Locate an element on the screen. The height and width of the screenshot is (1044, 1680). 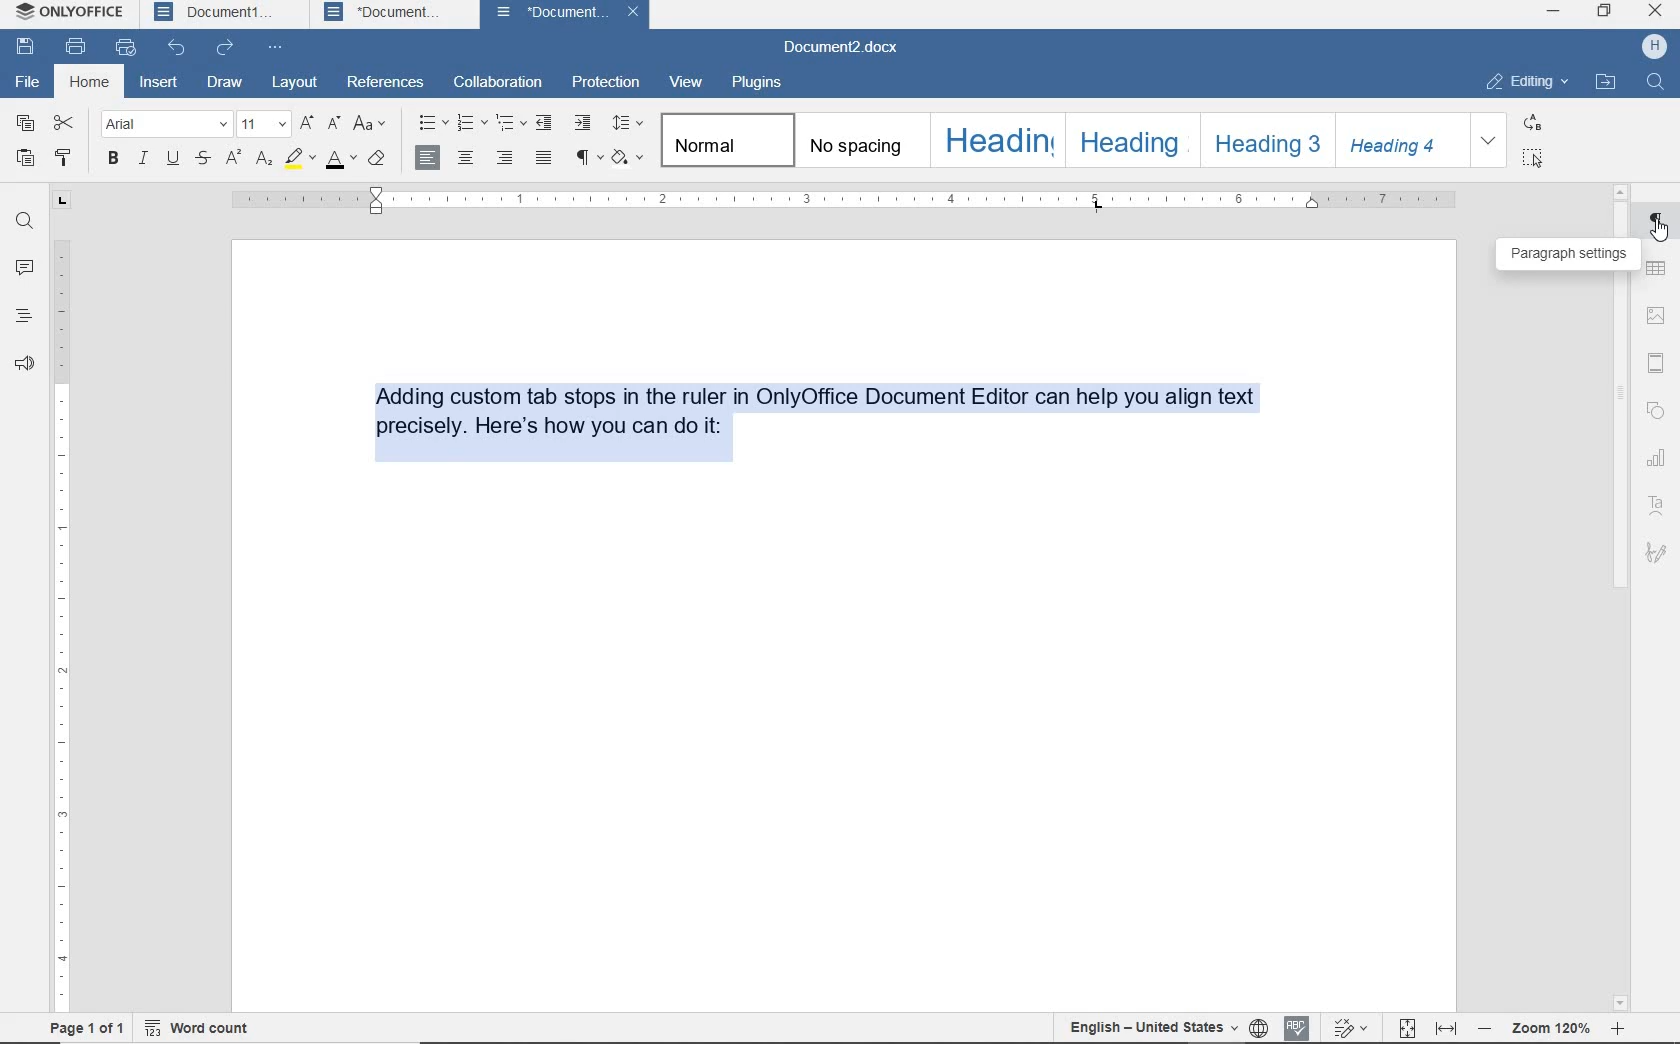
cursor is located at coordinates (1658, 233).